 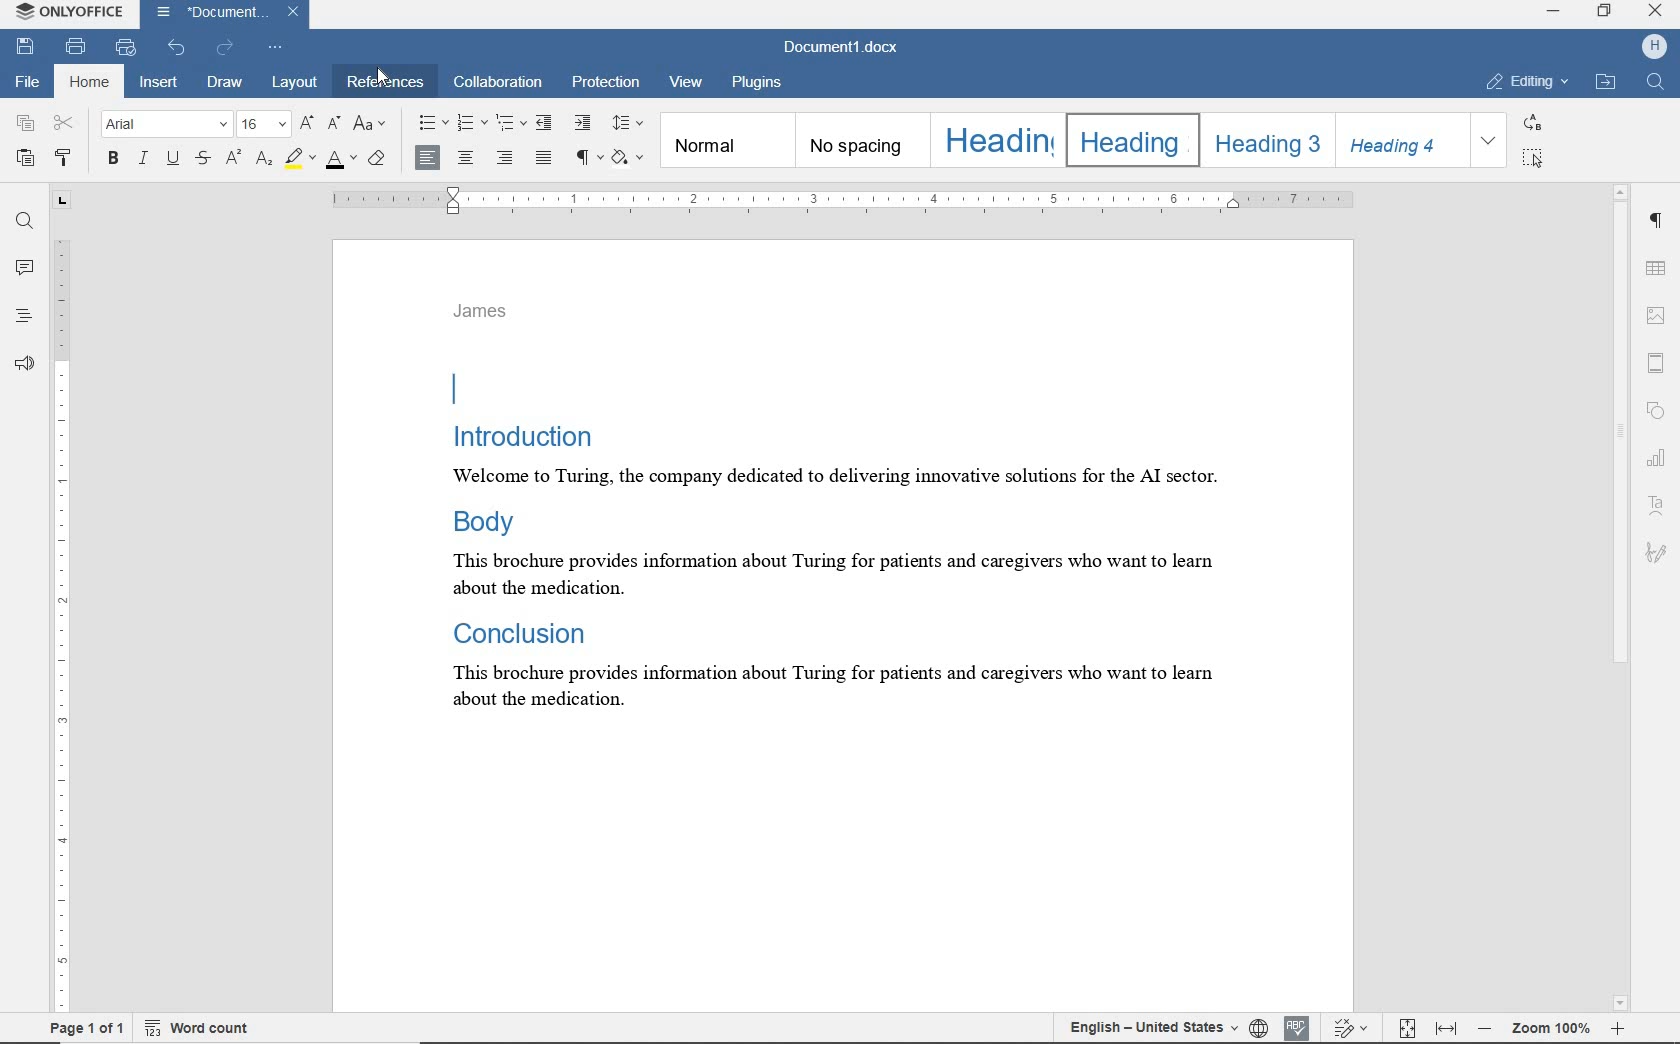 I want to click on restore down, so click(x=1605, y=13).